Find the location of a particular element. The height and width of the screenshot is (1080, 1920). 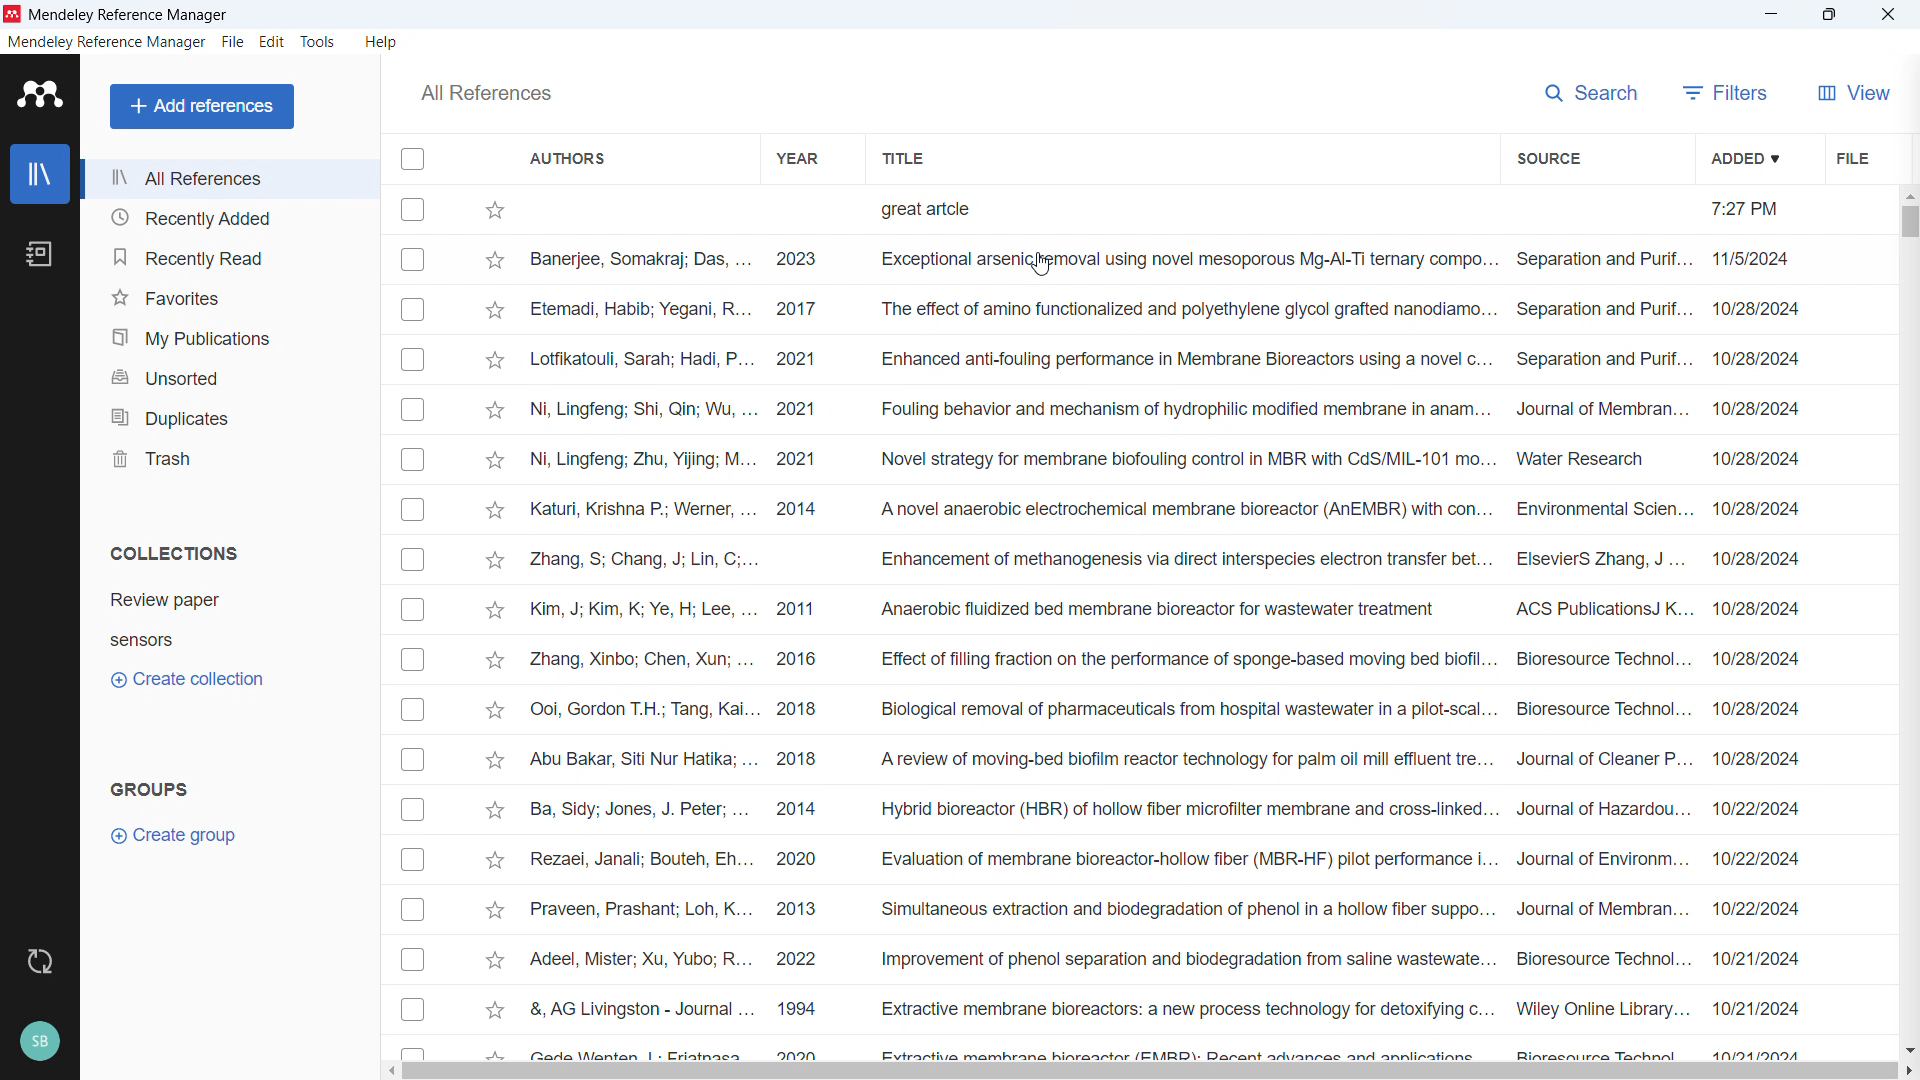

filters is located at coordinates (1721, 93).